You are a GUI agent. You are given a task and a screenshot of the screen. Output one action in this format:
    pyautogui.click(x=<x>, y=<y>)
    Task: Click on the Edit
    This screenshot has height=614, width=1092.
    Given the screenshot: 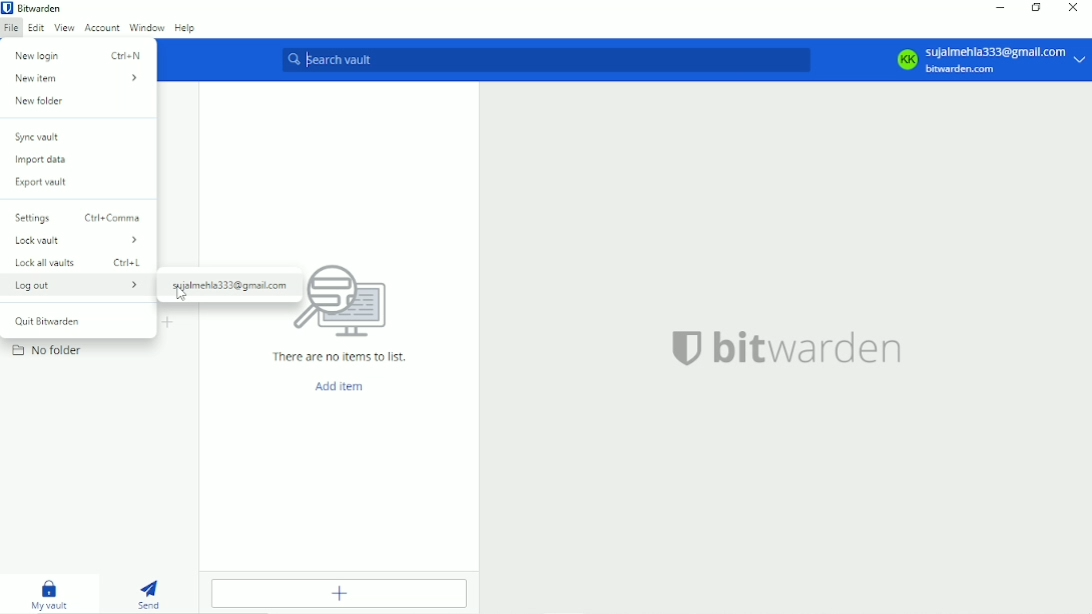 What is the action you would take?
    pyautogui.click(x=35, y=28)
    